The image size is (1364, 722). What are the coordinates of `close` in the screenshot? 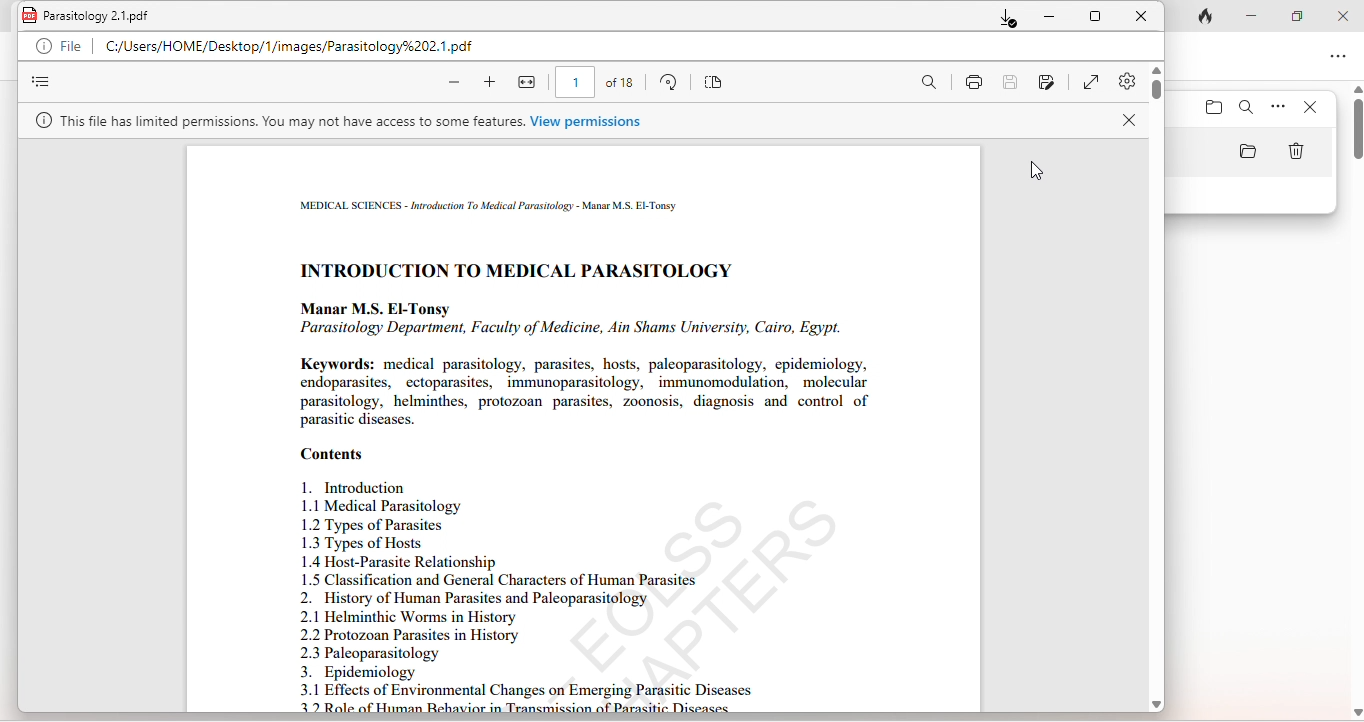 It's located at (1312, 108).